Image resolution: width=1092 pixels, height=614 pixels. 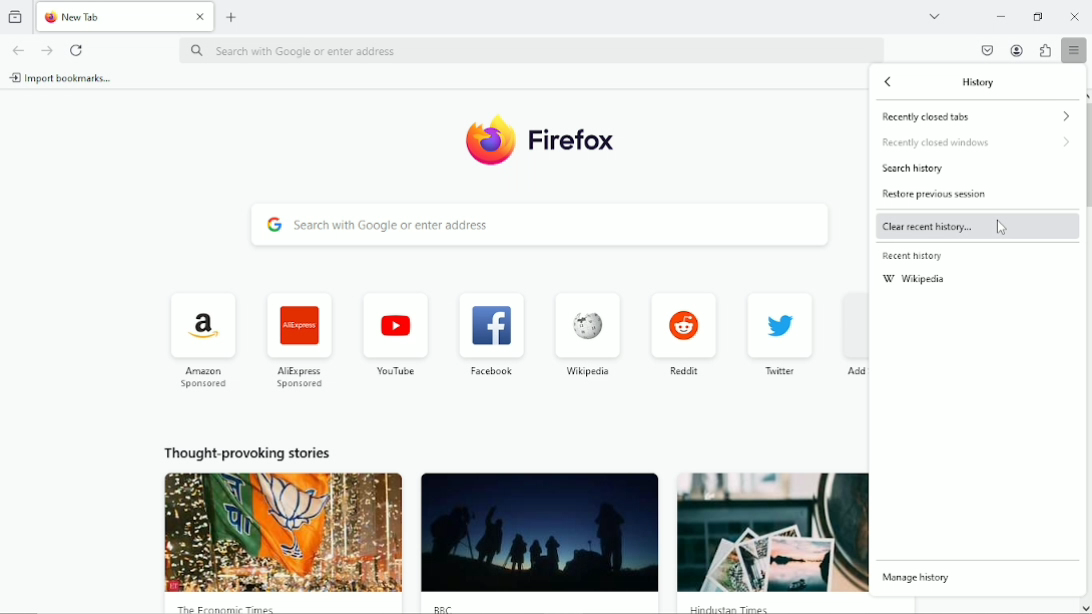 What do you see at coordinates (935, 15) in the screenshot?
I see `List all tabs` at bounding box center [935, 15].